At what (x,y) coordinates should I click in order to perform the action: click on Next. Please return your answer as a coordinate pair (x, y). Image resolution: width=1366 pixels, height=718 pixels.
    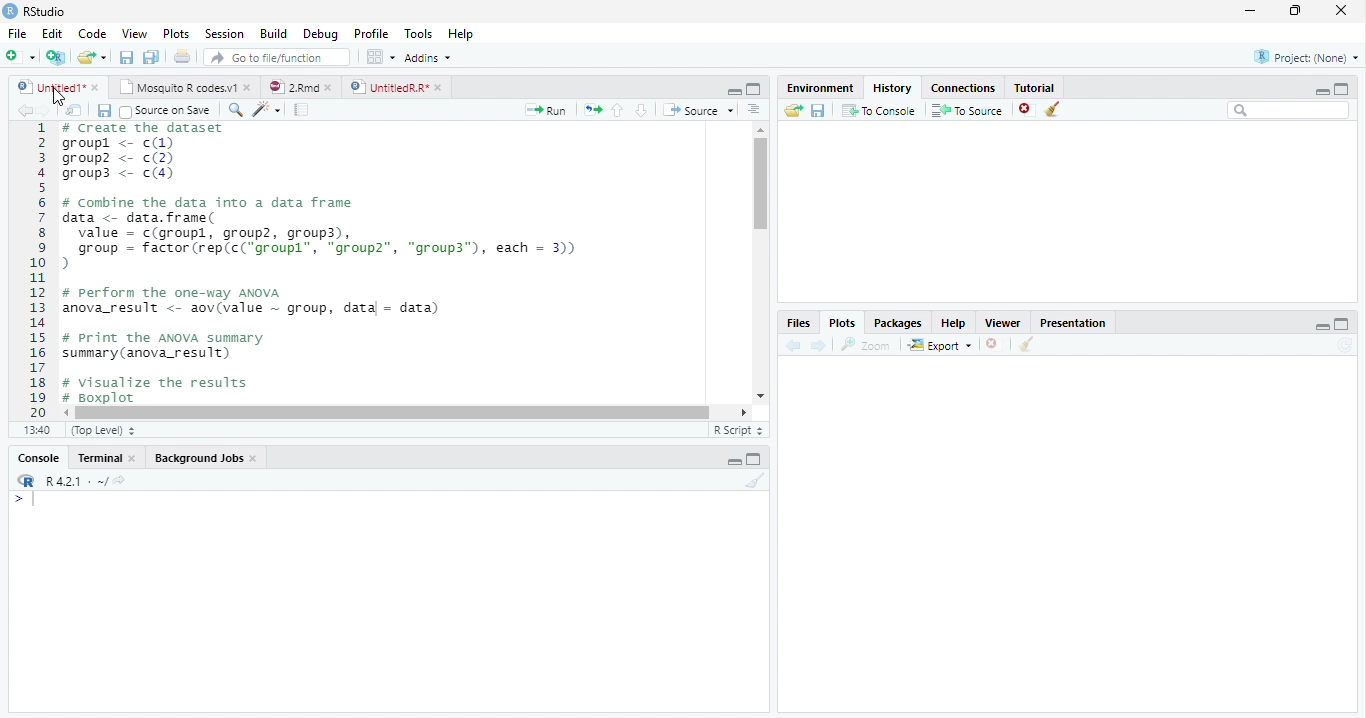
    Looking at the image, I should click on (50, 111).